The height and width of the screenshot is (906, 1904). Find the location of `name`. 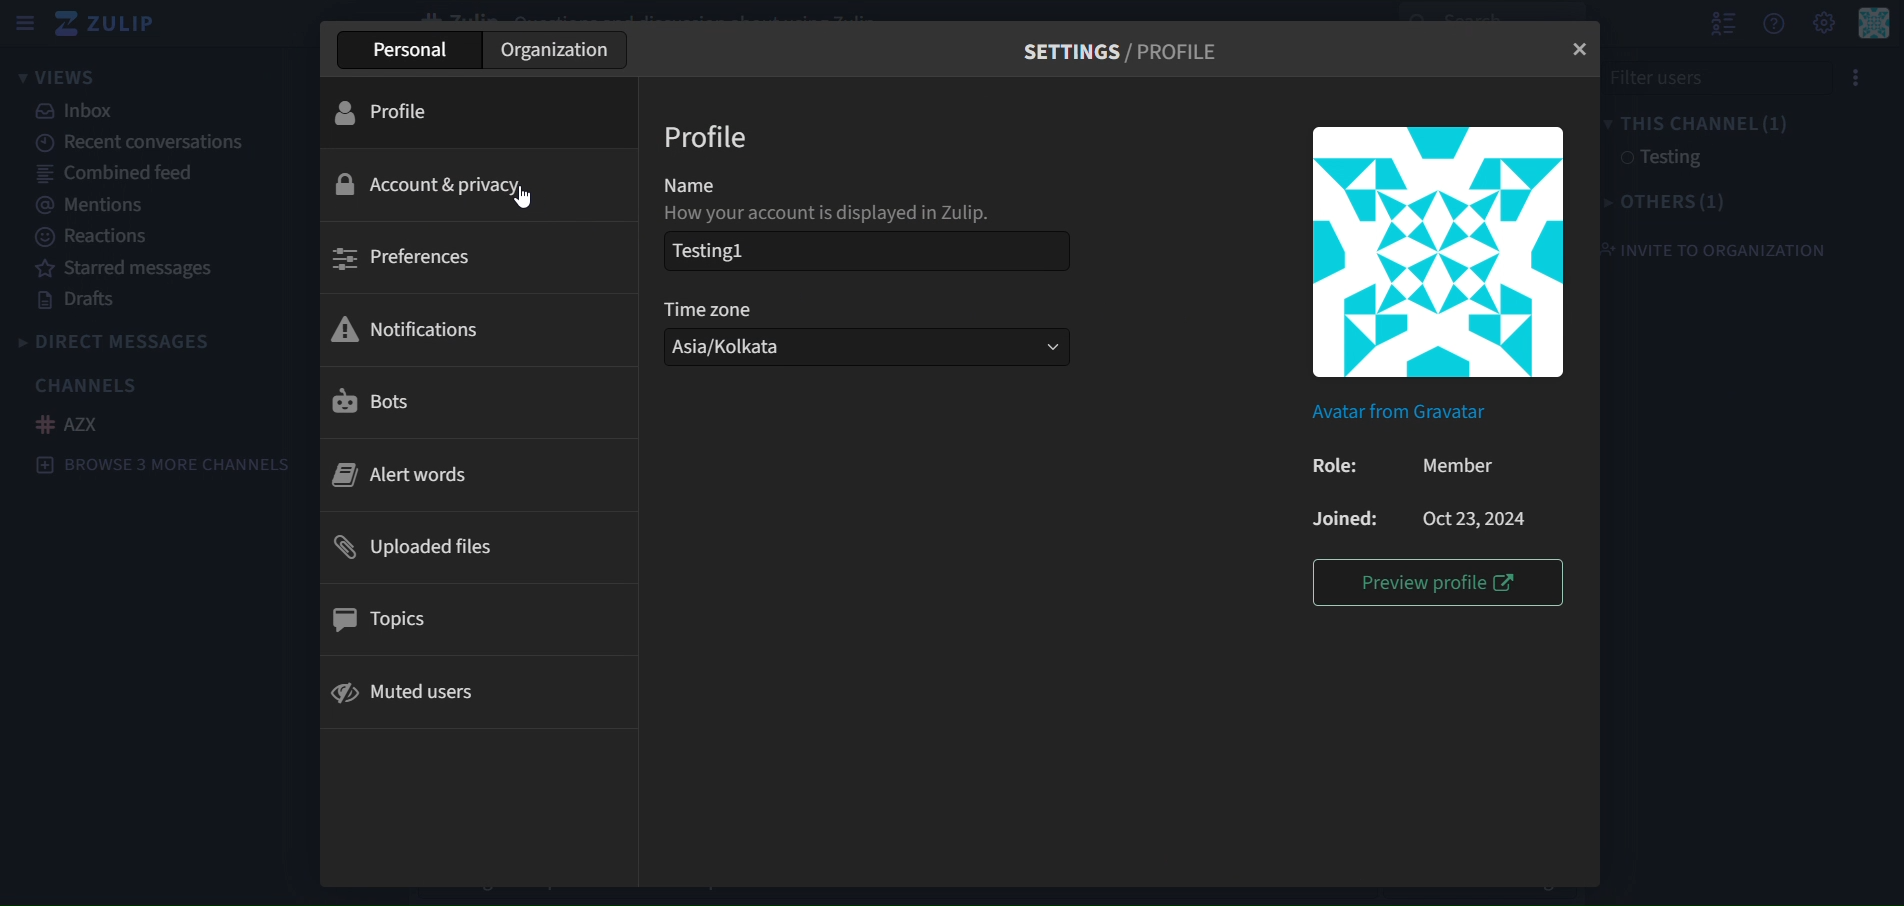

name is located at coordinates (704, 186).